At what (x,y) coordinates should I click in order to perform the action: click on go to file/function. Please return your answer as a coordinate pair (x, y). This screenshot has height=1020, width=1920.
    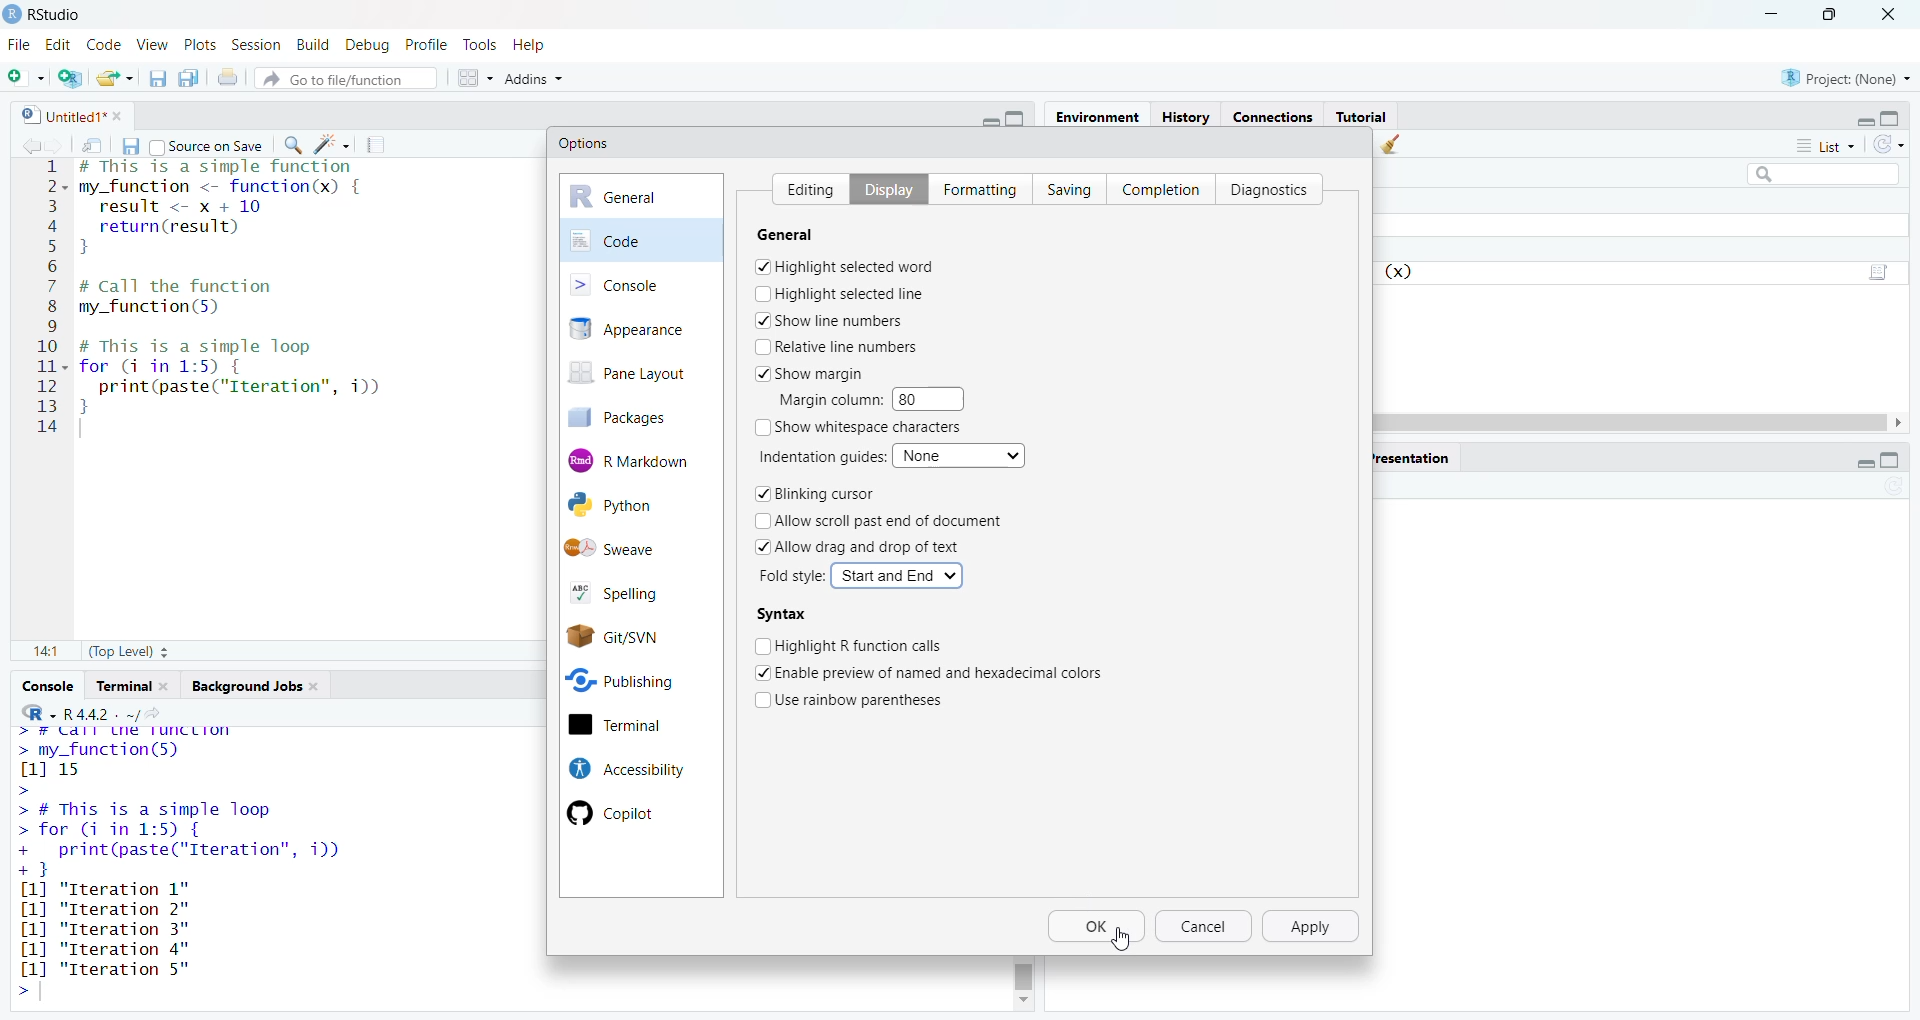
    Looking at the image, I should click on (347, 76).